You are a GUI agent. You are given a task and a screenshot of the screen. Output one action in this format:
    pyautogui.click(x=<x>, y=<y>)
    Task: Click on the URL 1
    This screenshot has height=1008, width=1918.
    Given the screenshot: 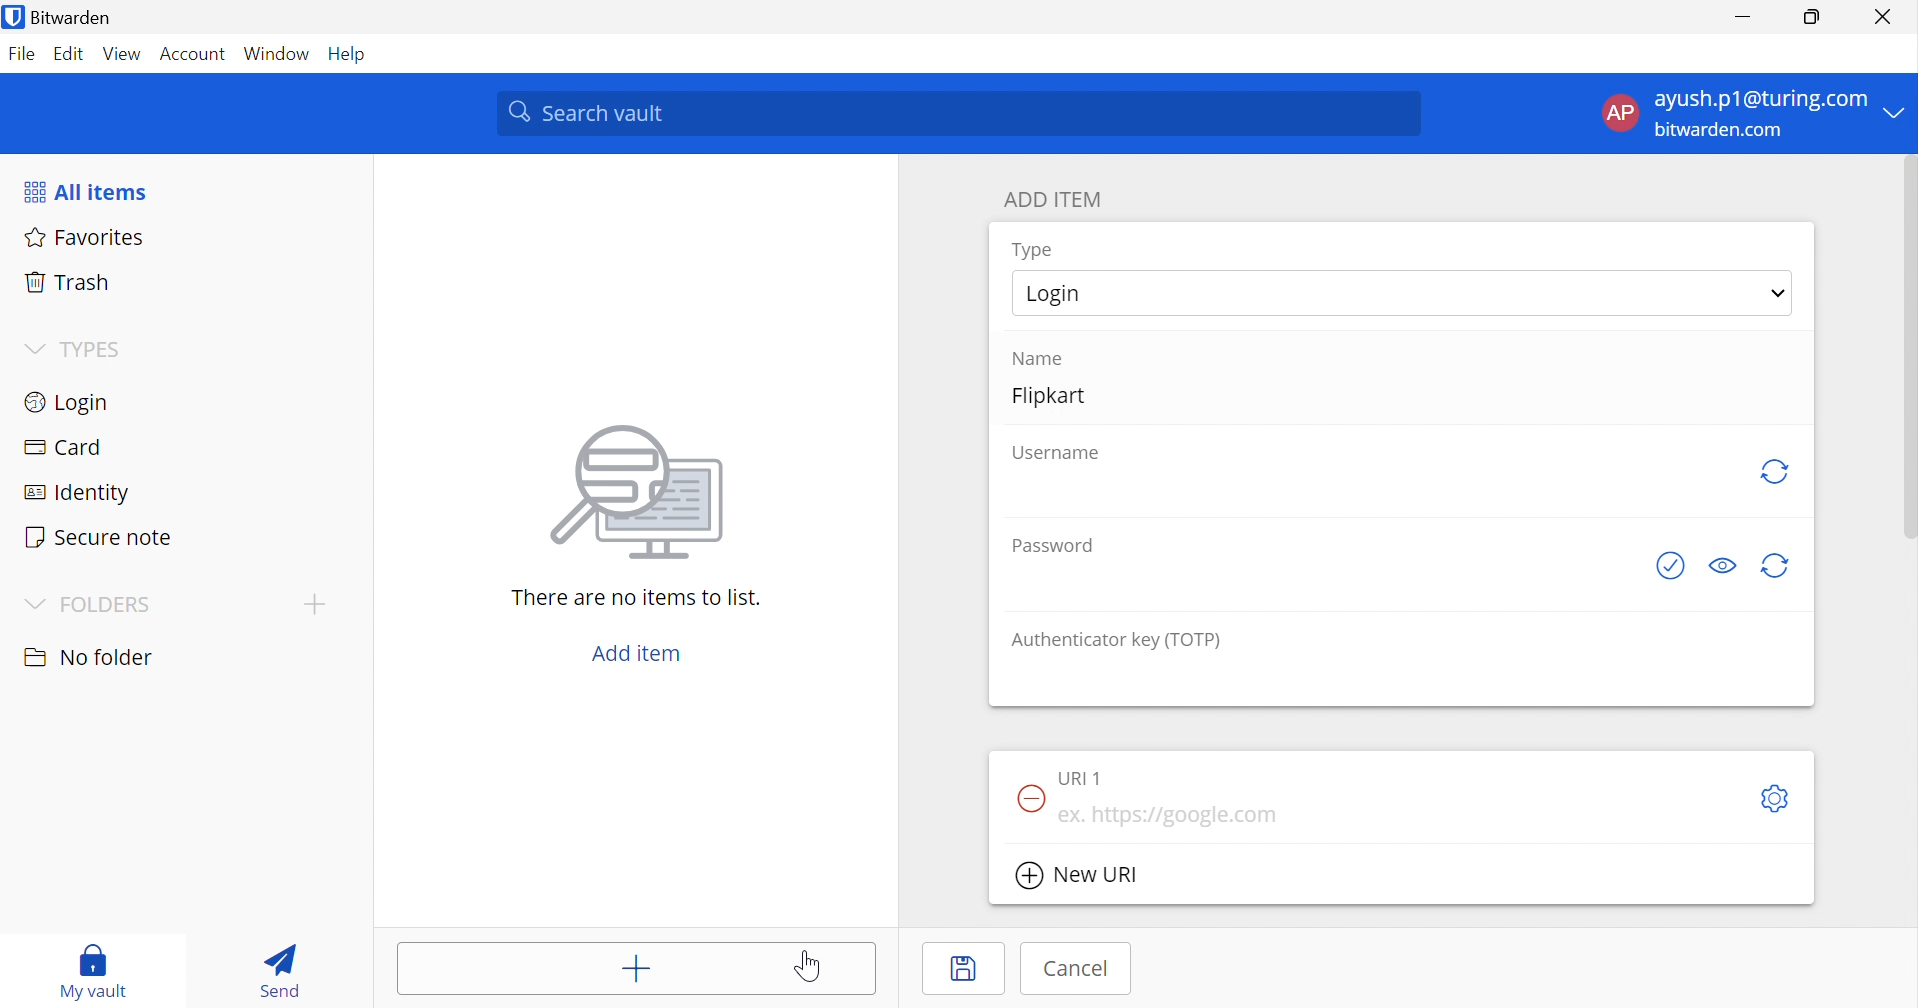 What is the action you would take?
    pyautogui.click(x=1080, y=777)
    